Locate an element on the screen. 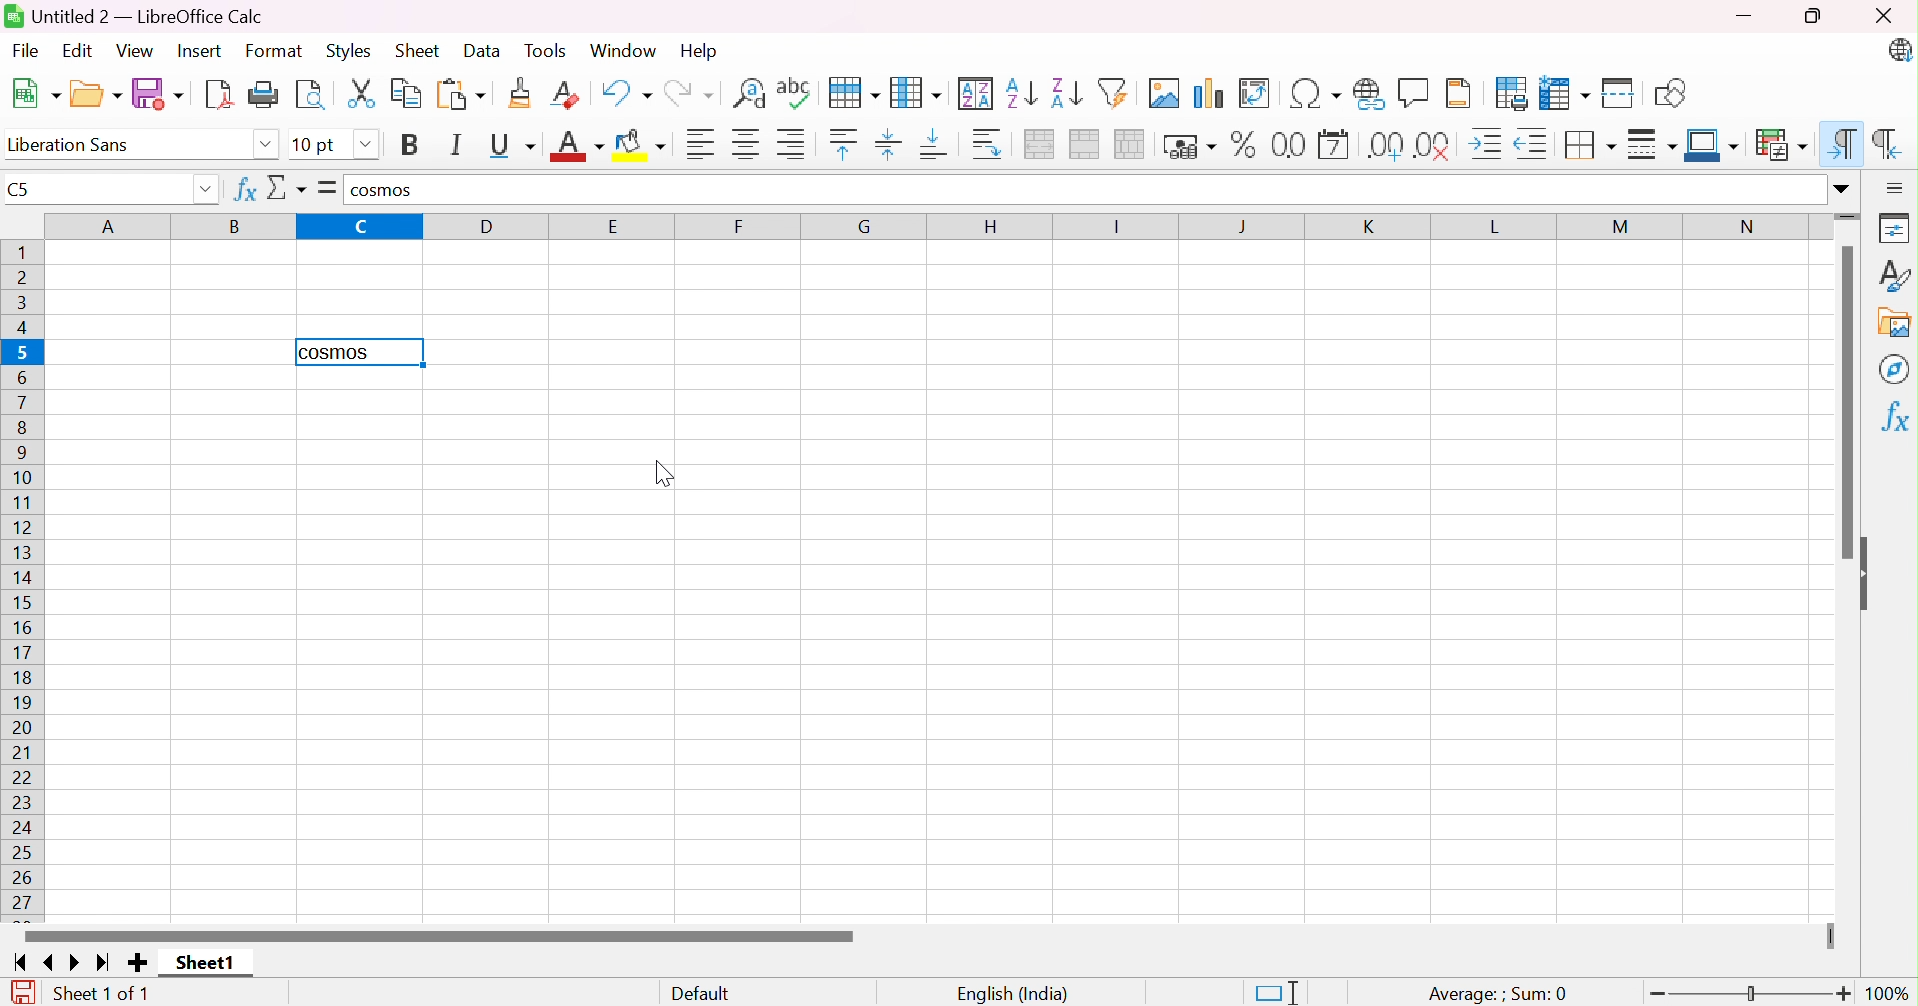  Cut is located at coordinates (360, 96).